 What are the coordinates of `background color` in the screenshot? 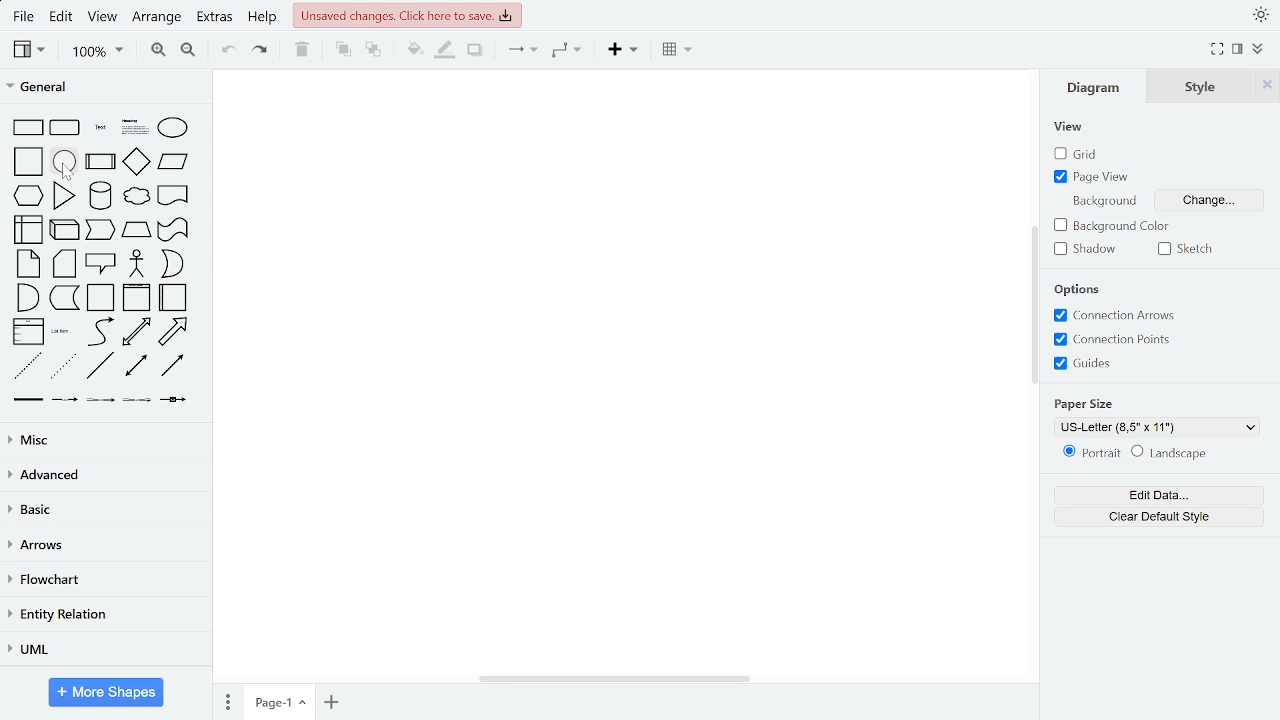 It's located at (1112, 225).